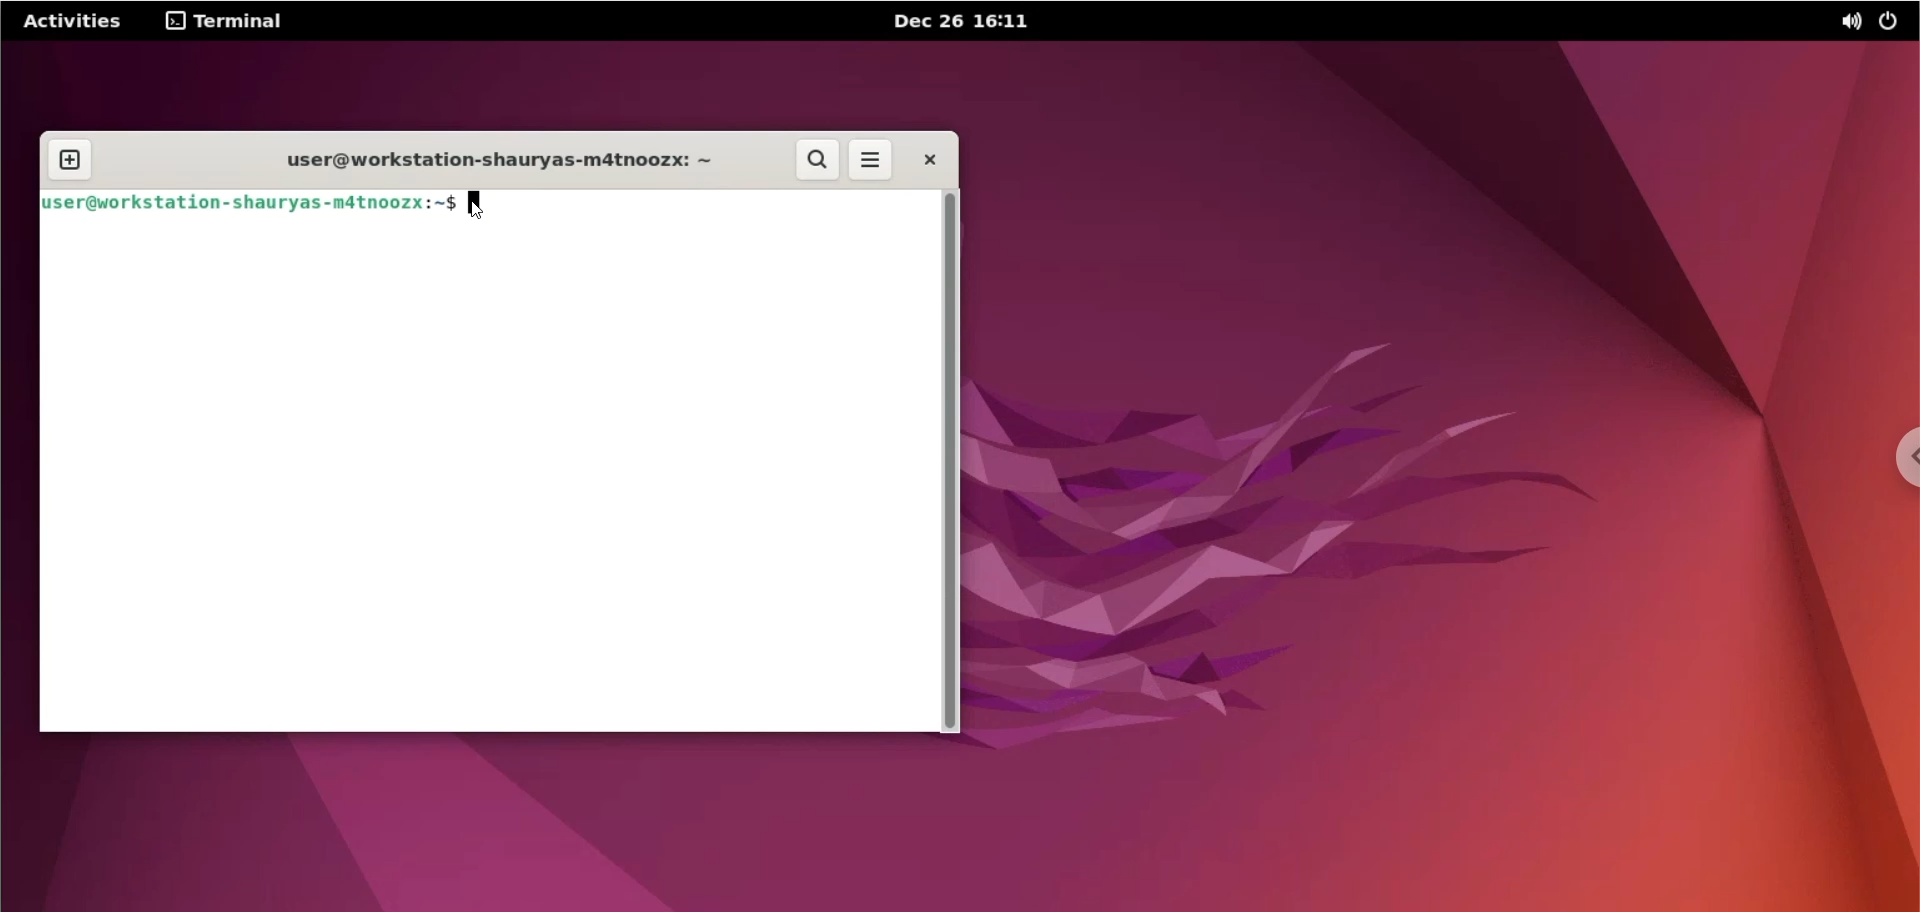 This screenshot has width=1920, height=912. I want to click on search, so click(815, 160).